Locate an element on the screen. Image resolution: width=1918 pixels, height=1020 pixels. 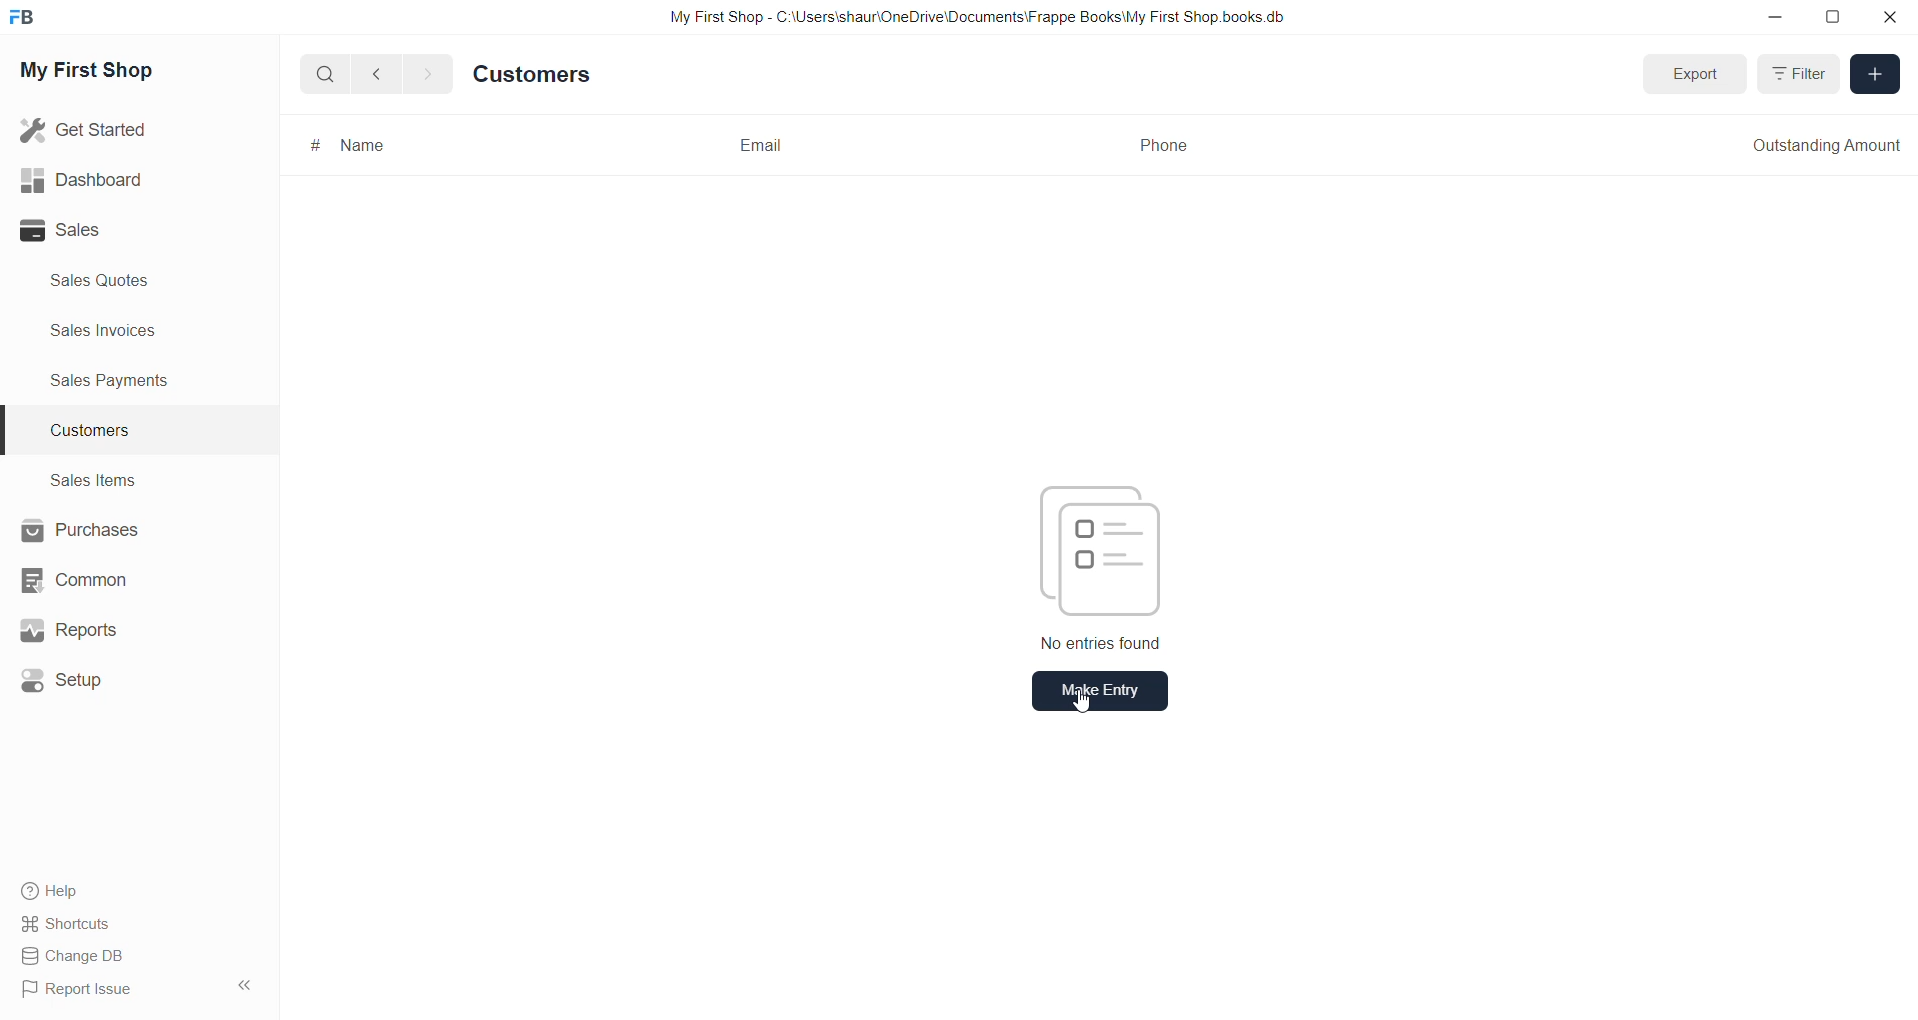
Purchases is located at coordinates (81, 530).